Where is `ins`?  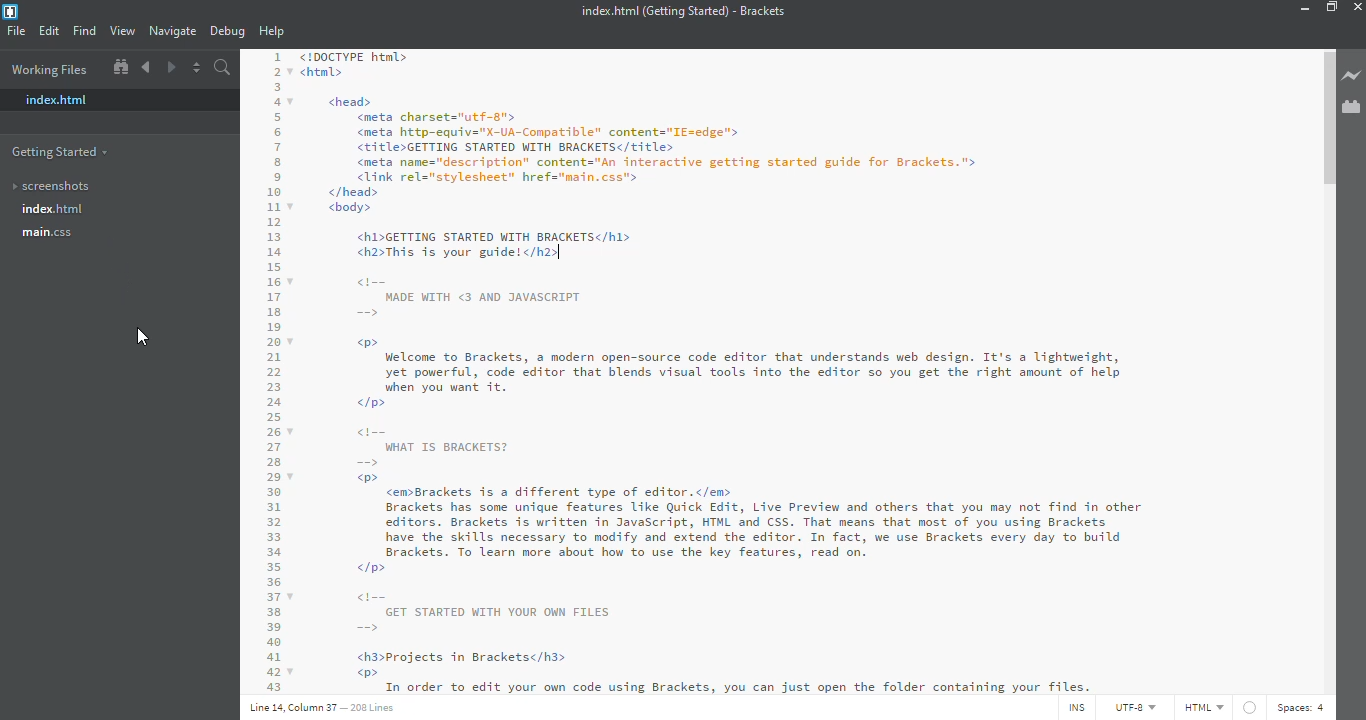
ins is located at coordinates (1074, 706).